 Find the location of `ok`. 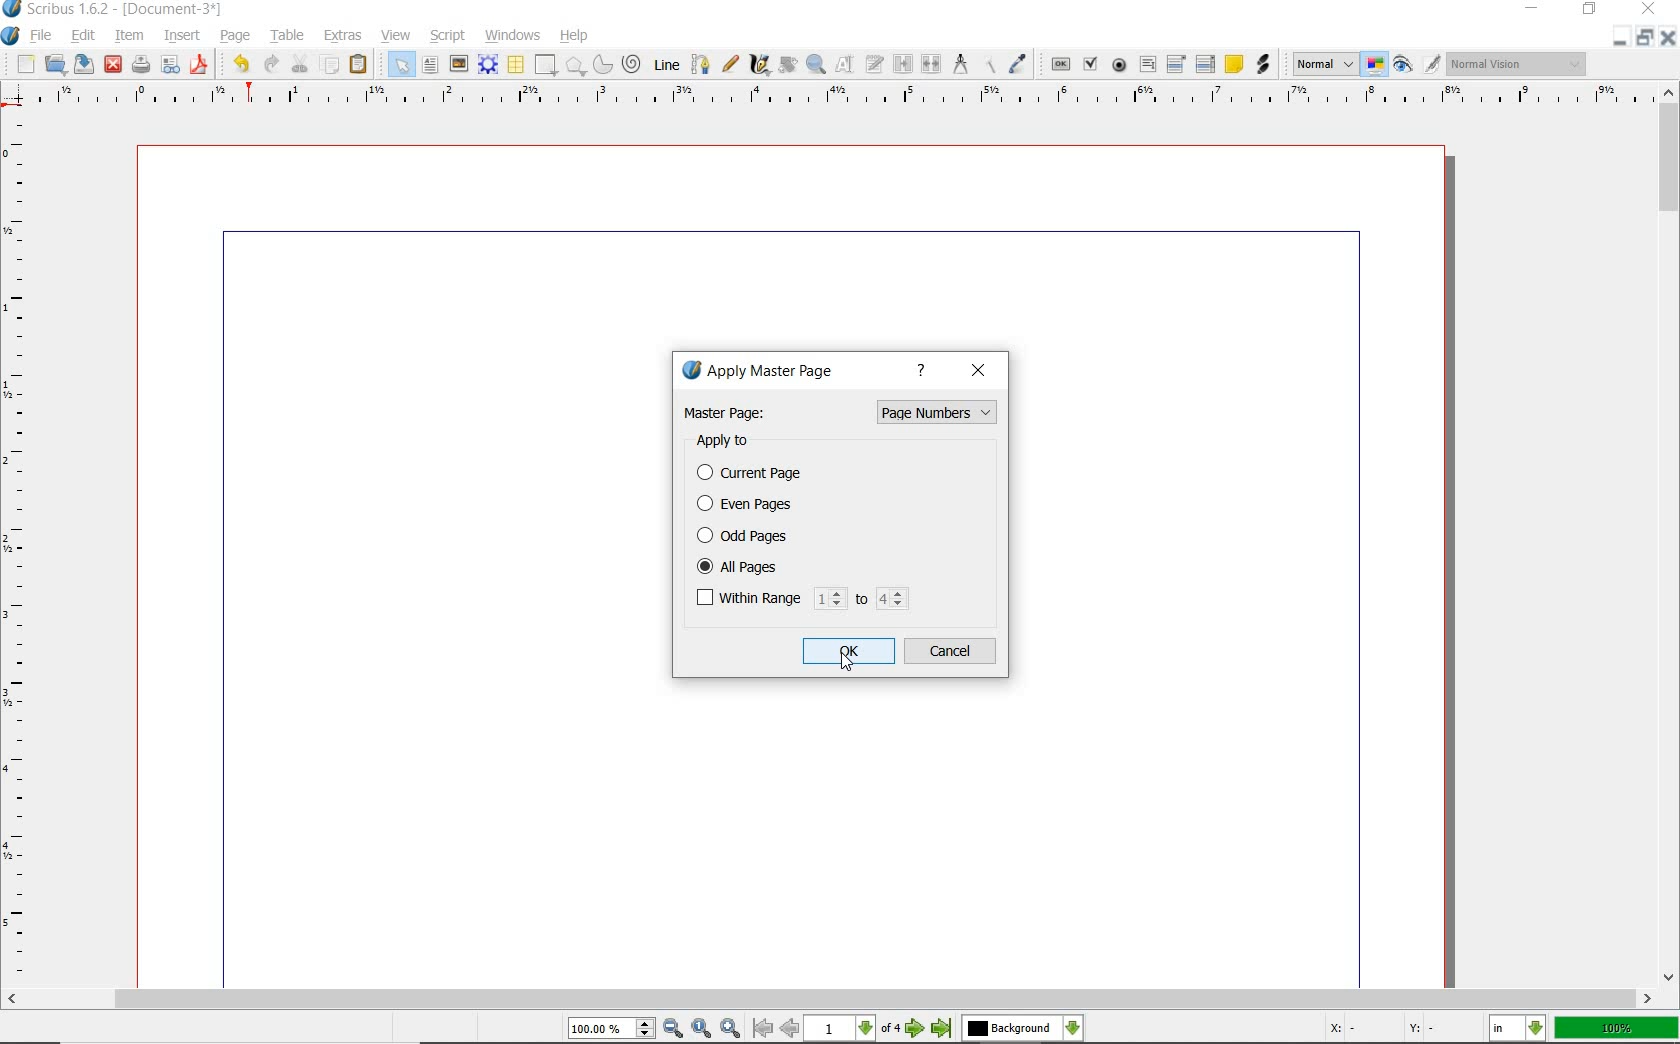

ok is located at coordinates (849, 650).